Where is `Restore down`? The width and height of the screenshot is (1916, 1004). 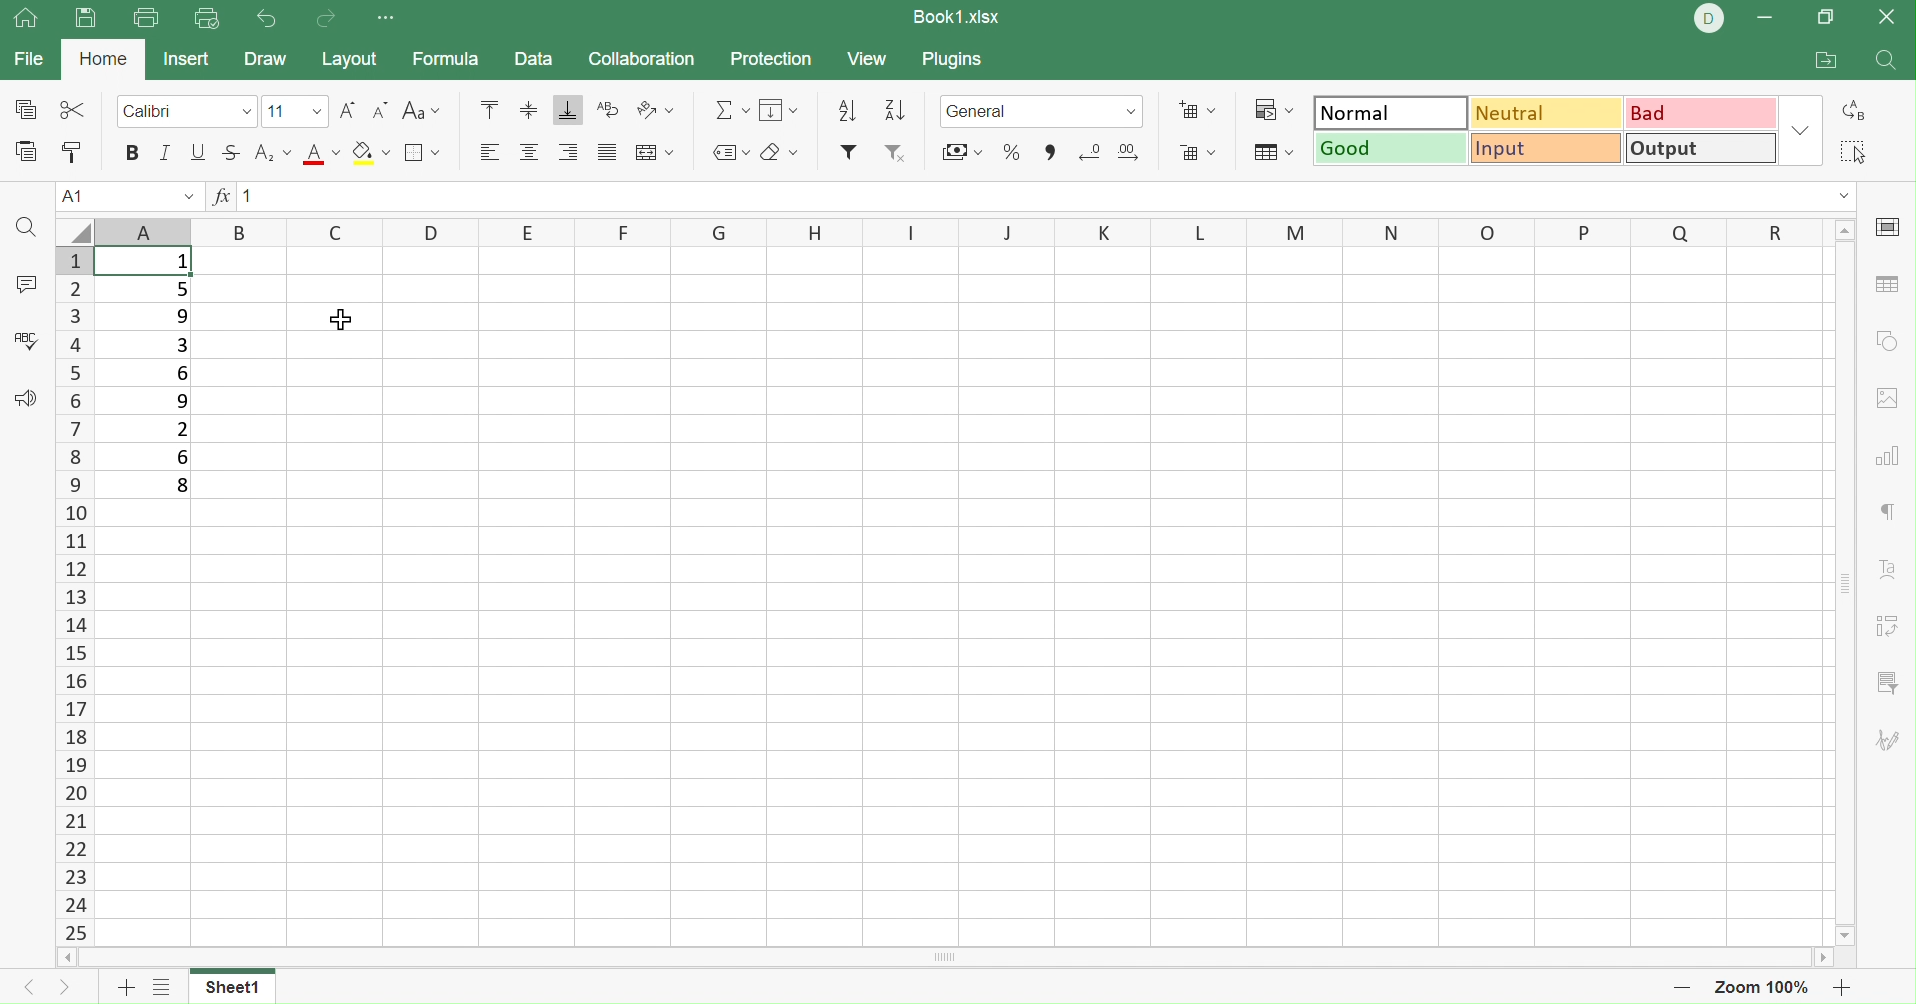 Restore down is located at coordinates (1826, 19).